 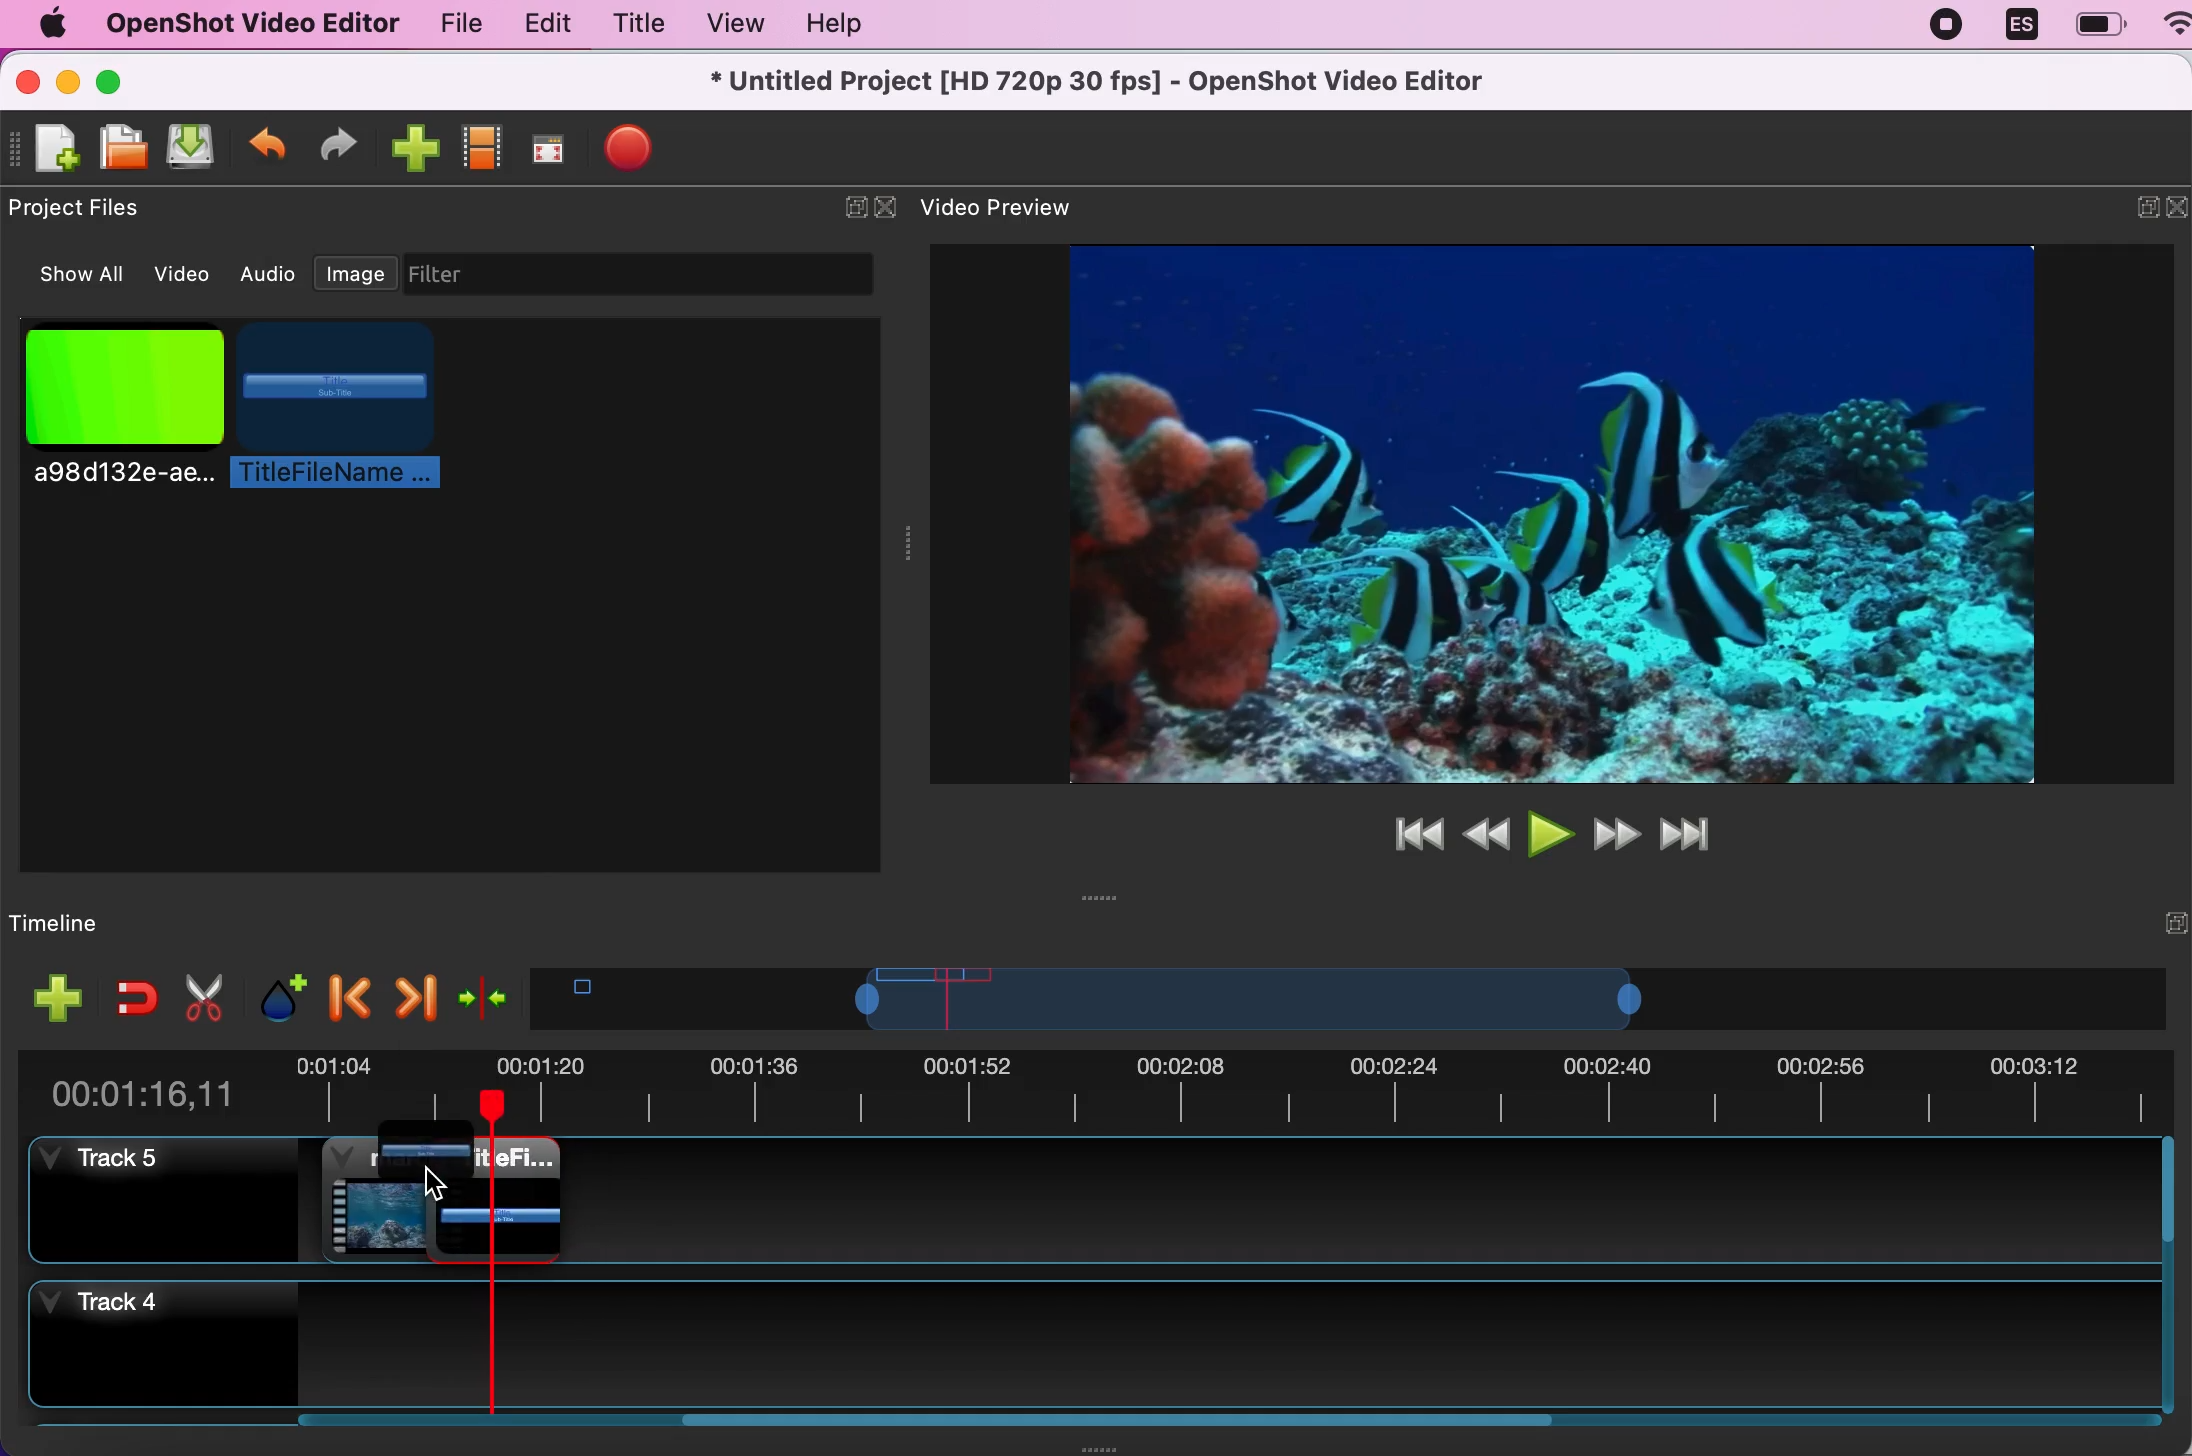 What do you see at coordinates (643, 152) in the screenshot?
I see `export file` at bounding box center [643, 152].